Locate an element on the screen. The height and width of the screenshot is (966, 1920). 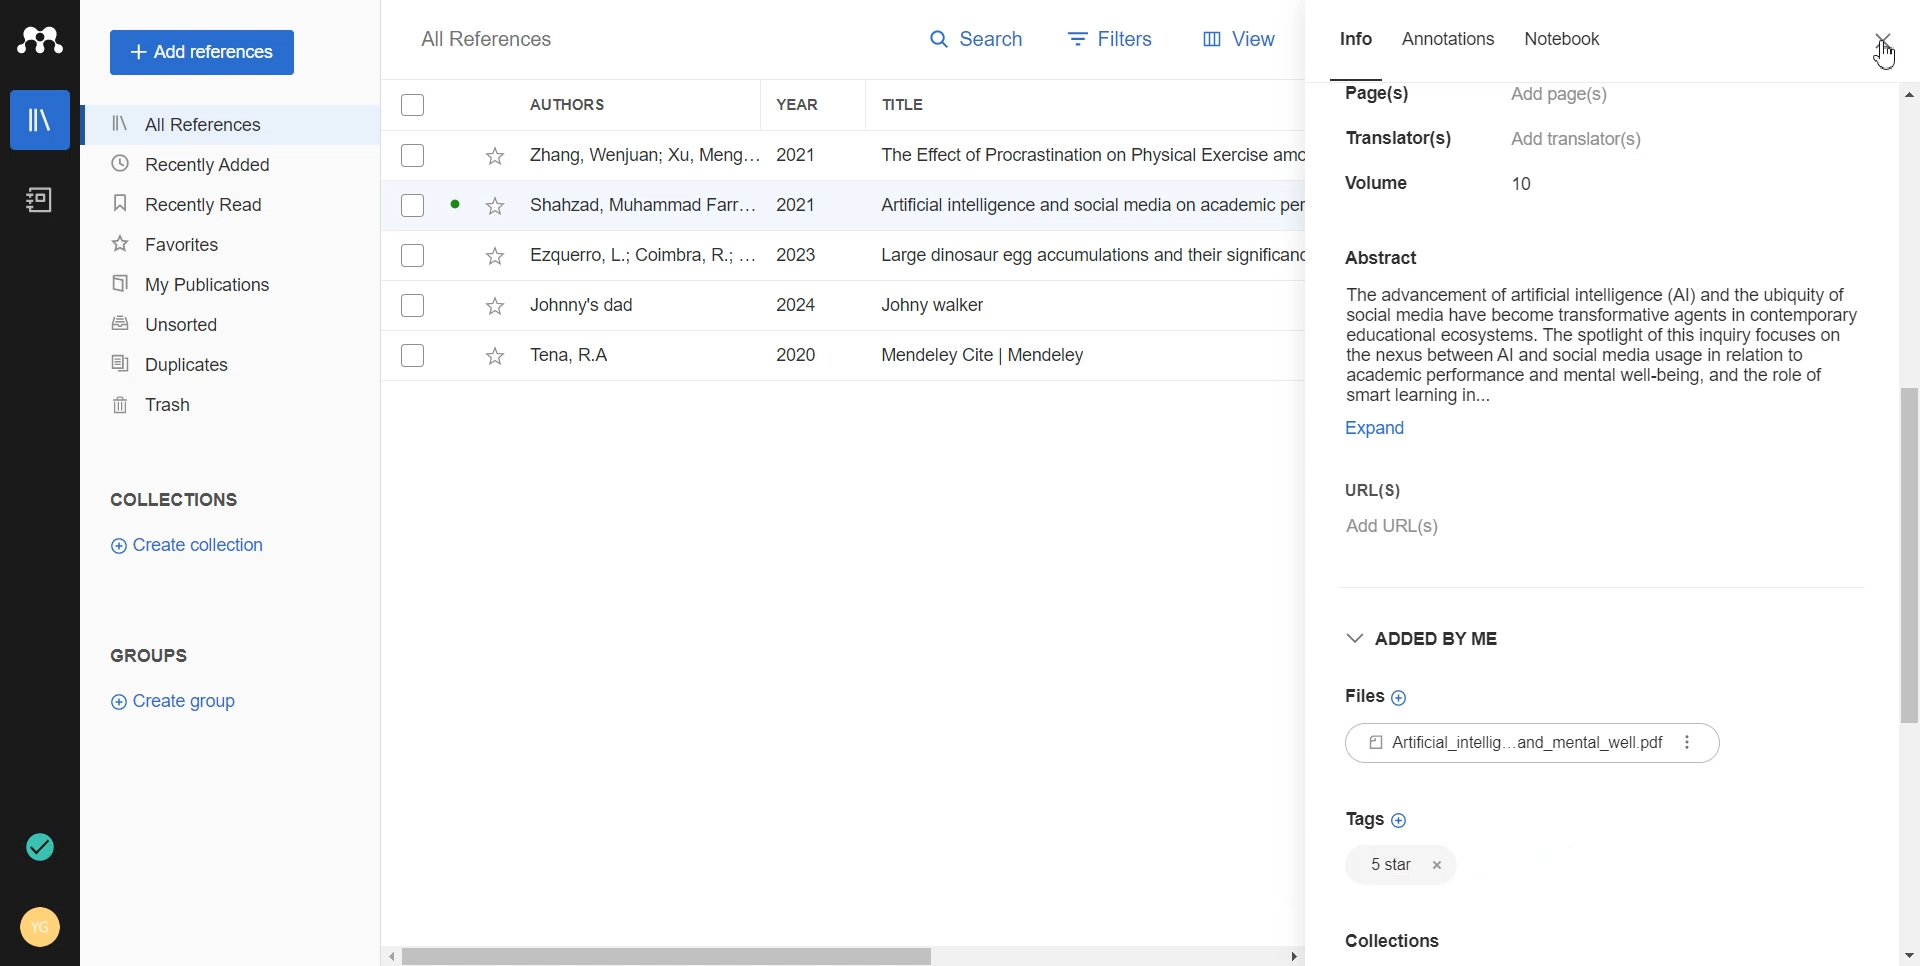
URL(s) is located at coordinates (1602, 510).